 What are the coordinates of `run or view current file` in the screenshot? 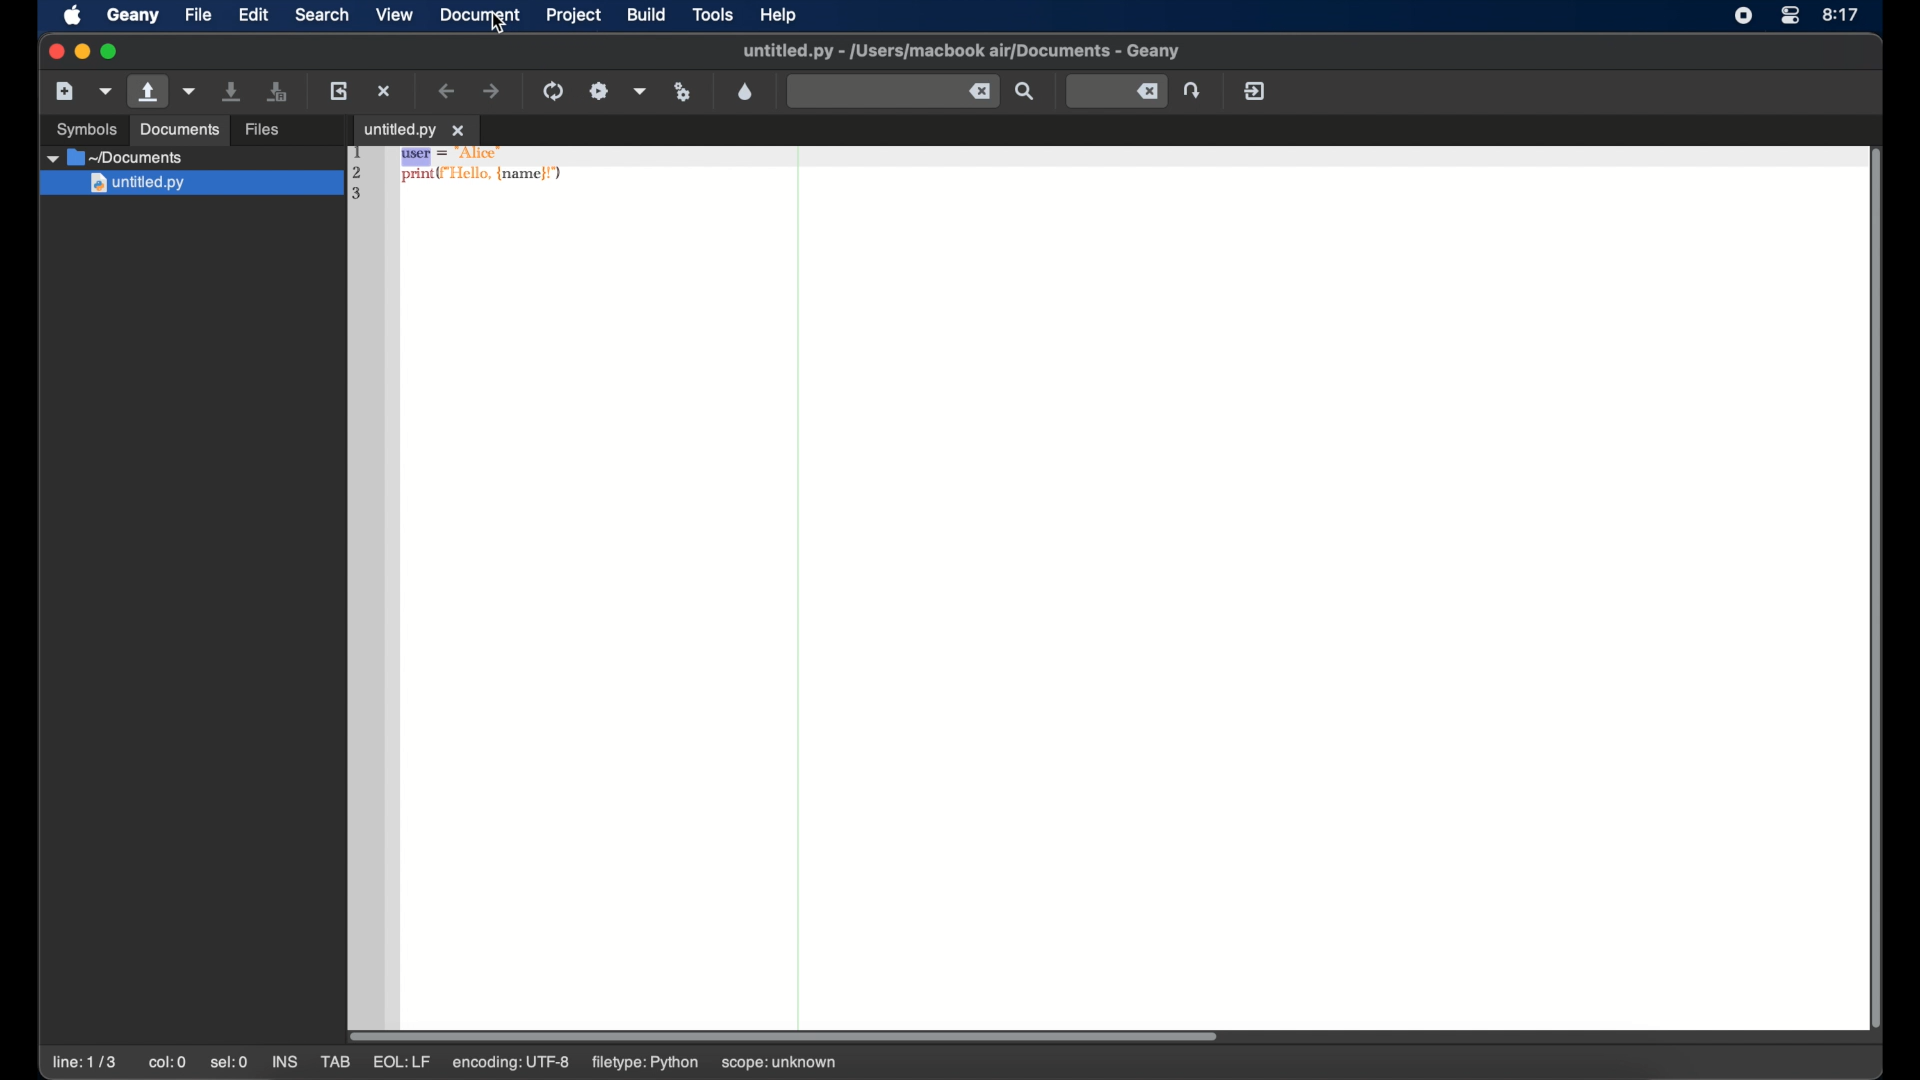 It's located at (684, 92).